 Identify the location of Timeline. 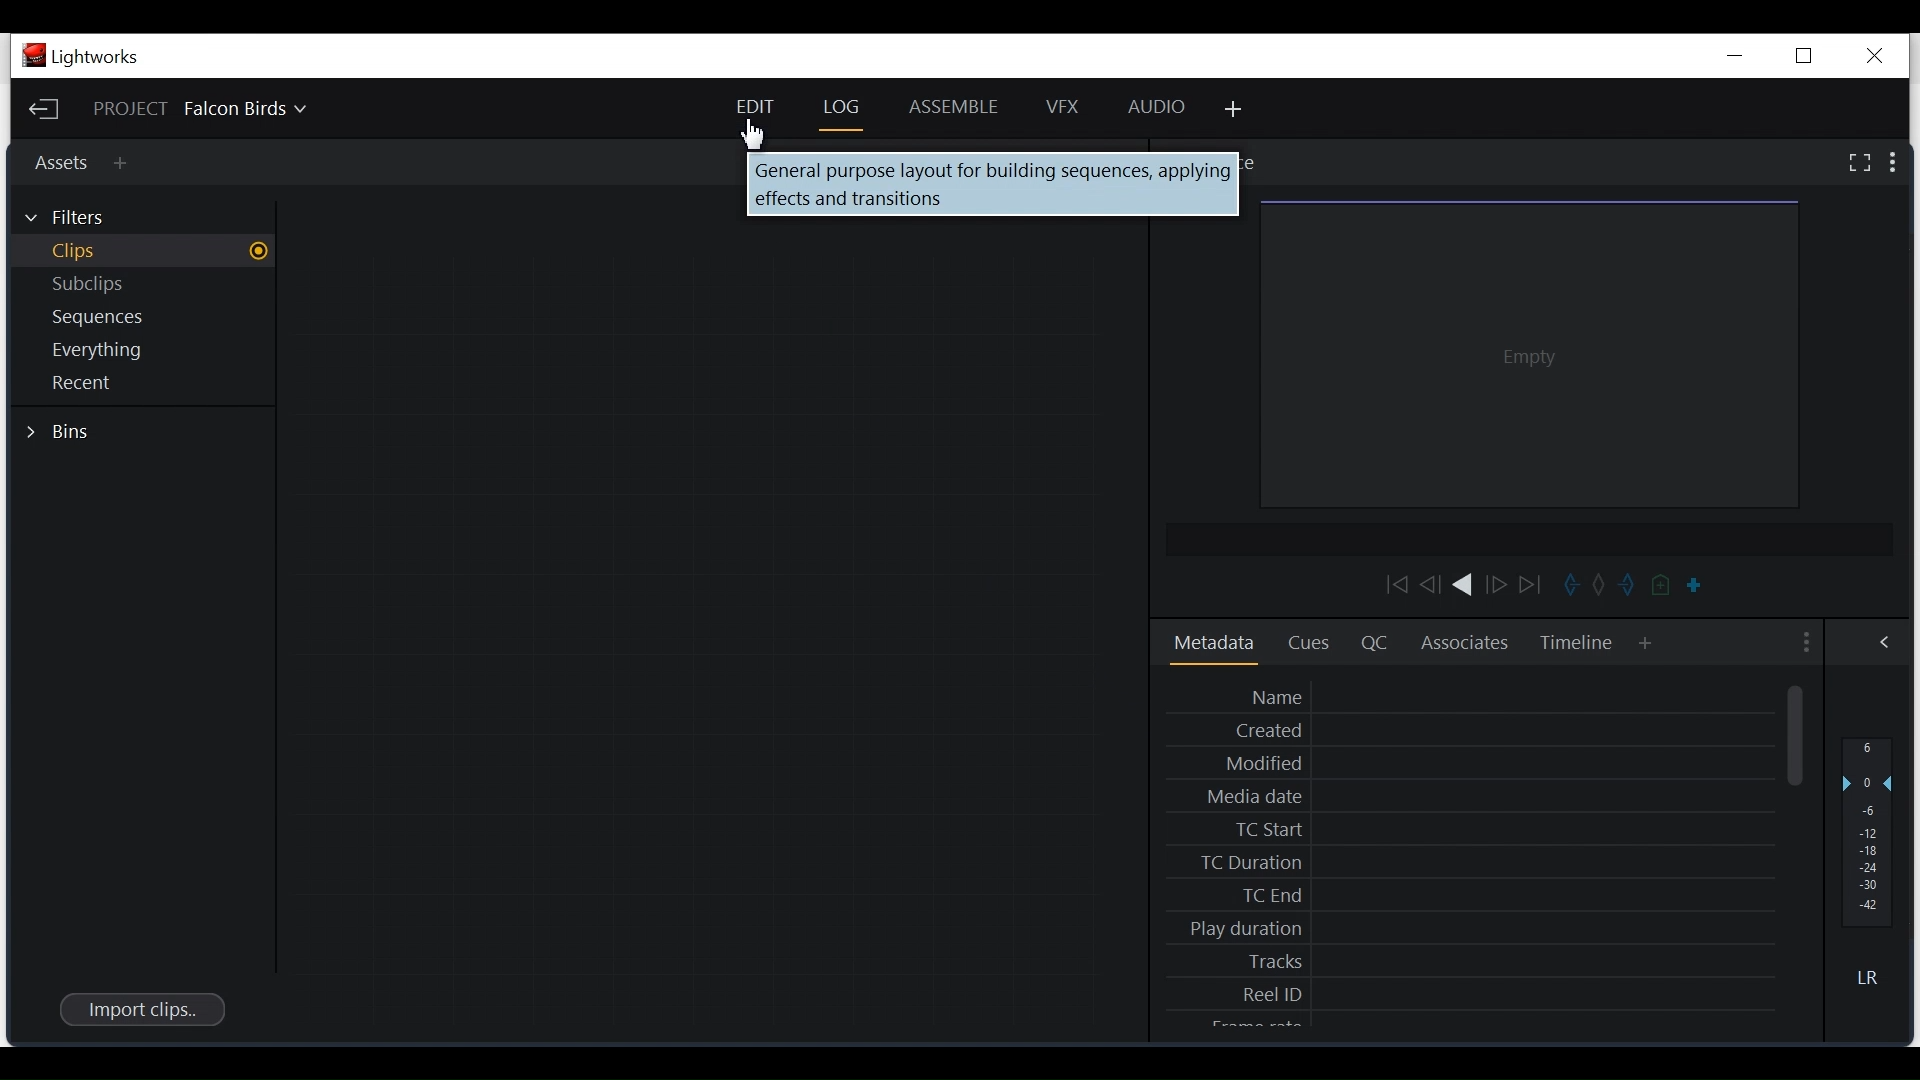
(1577, 645).